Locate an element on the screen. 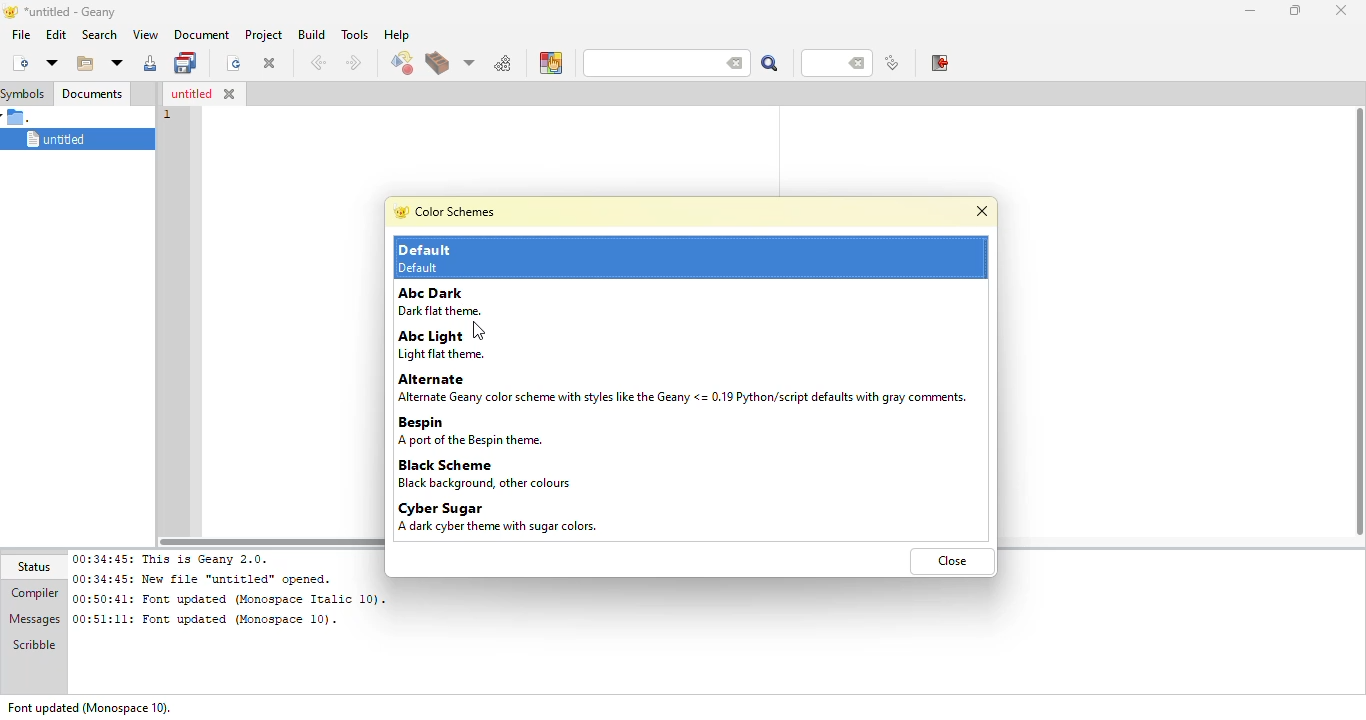  minimize is located at coordinates (1247, 10).